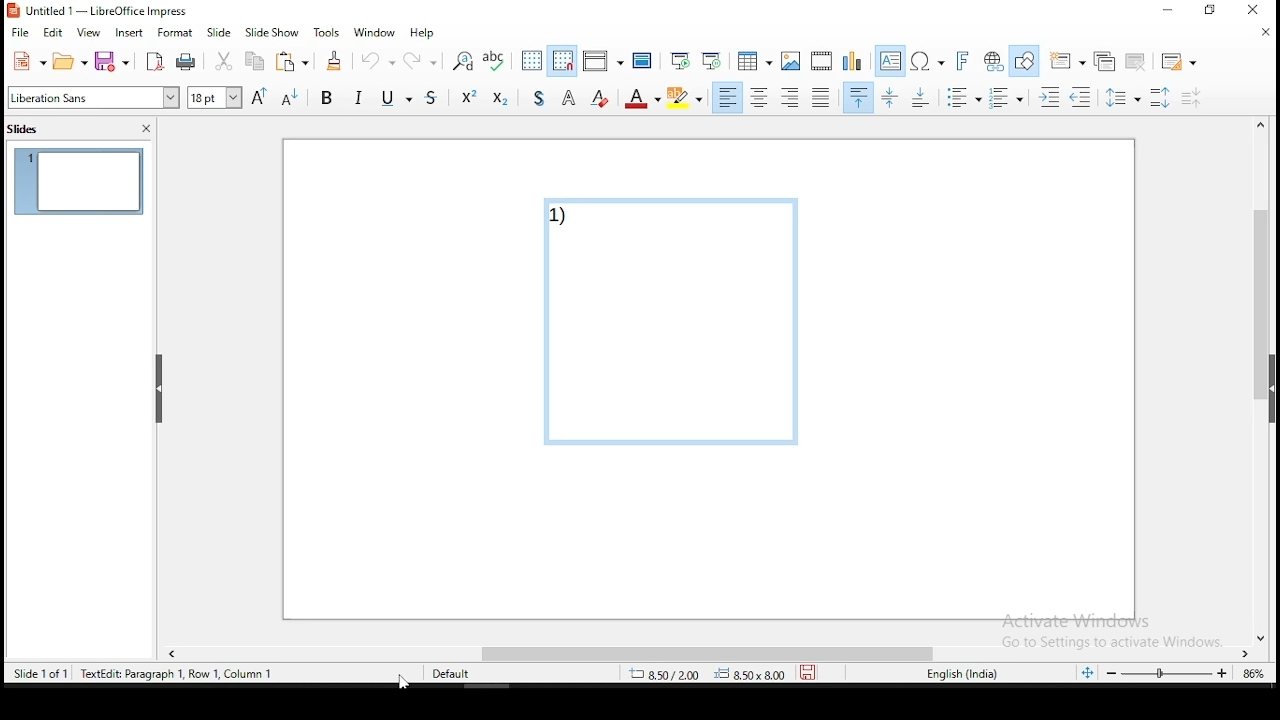 The width and height of the screenshot is (1280, 720). What do you see at coordinates (374, 32) in the screenshot?
I see `window` at bounding box center [374, 32].